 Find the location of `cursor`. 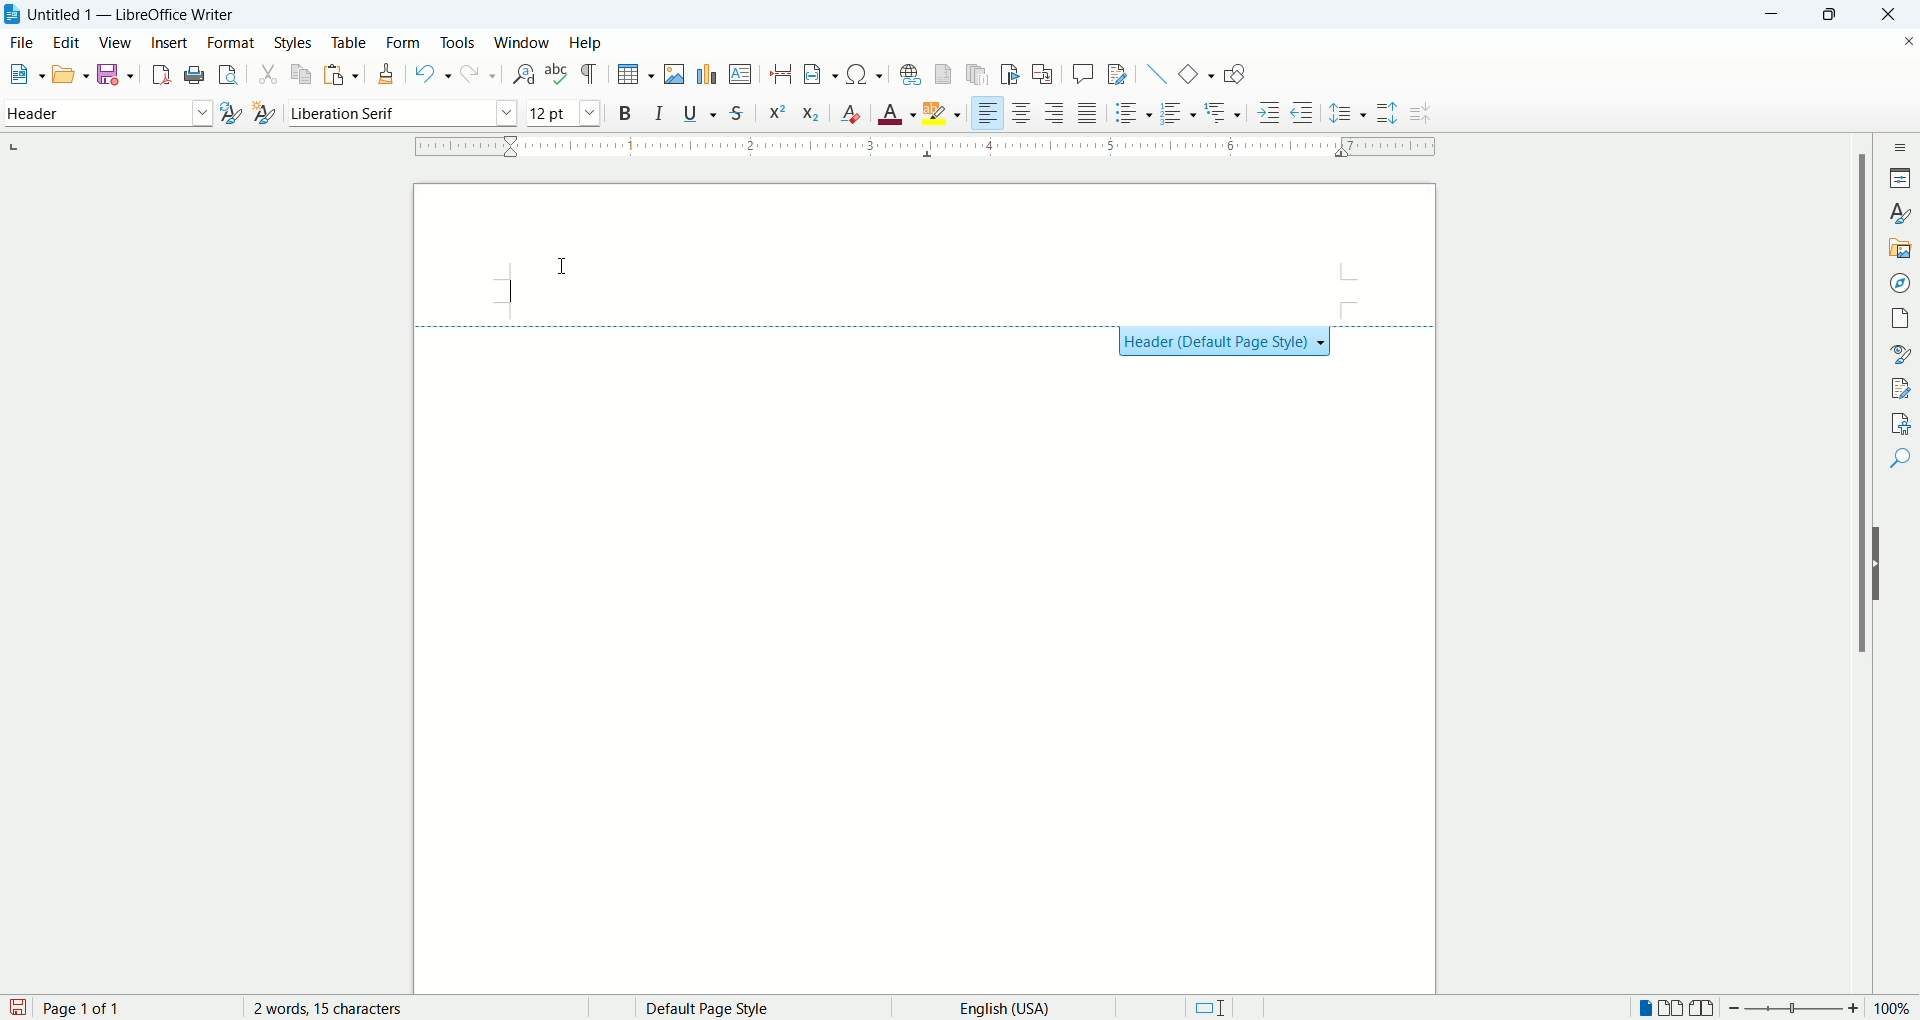

cursor is located at coordinates (523, 288).